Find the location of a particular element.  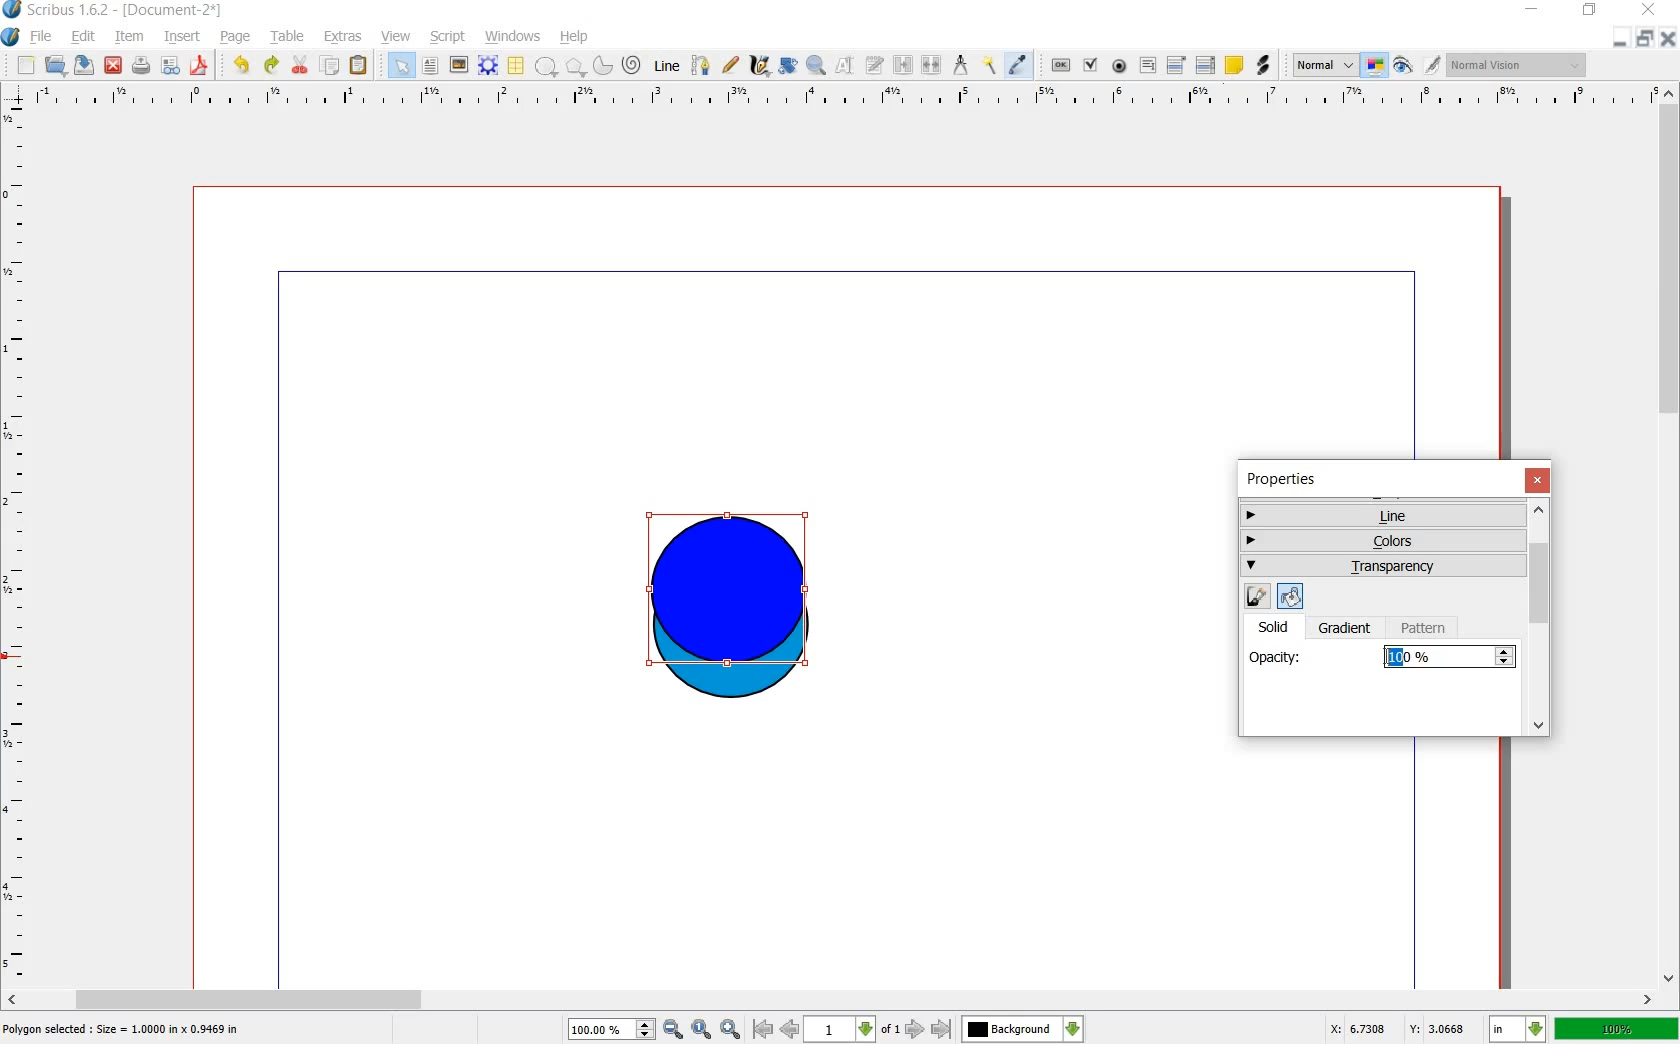

pattern is located at coordinates (1427, 628).